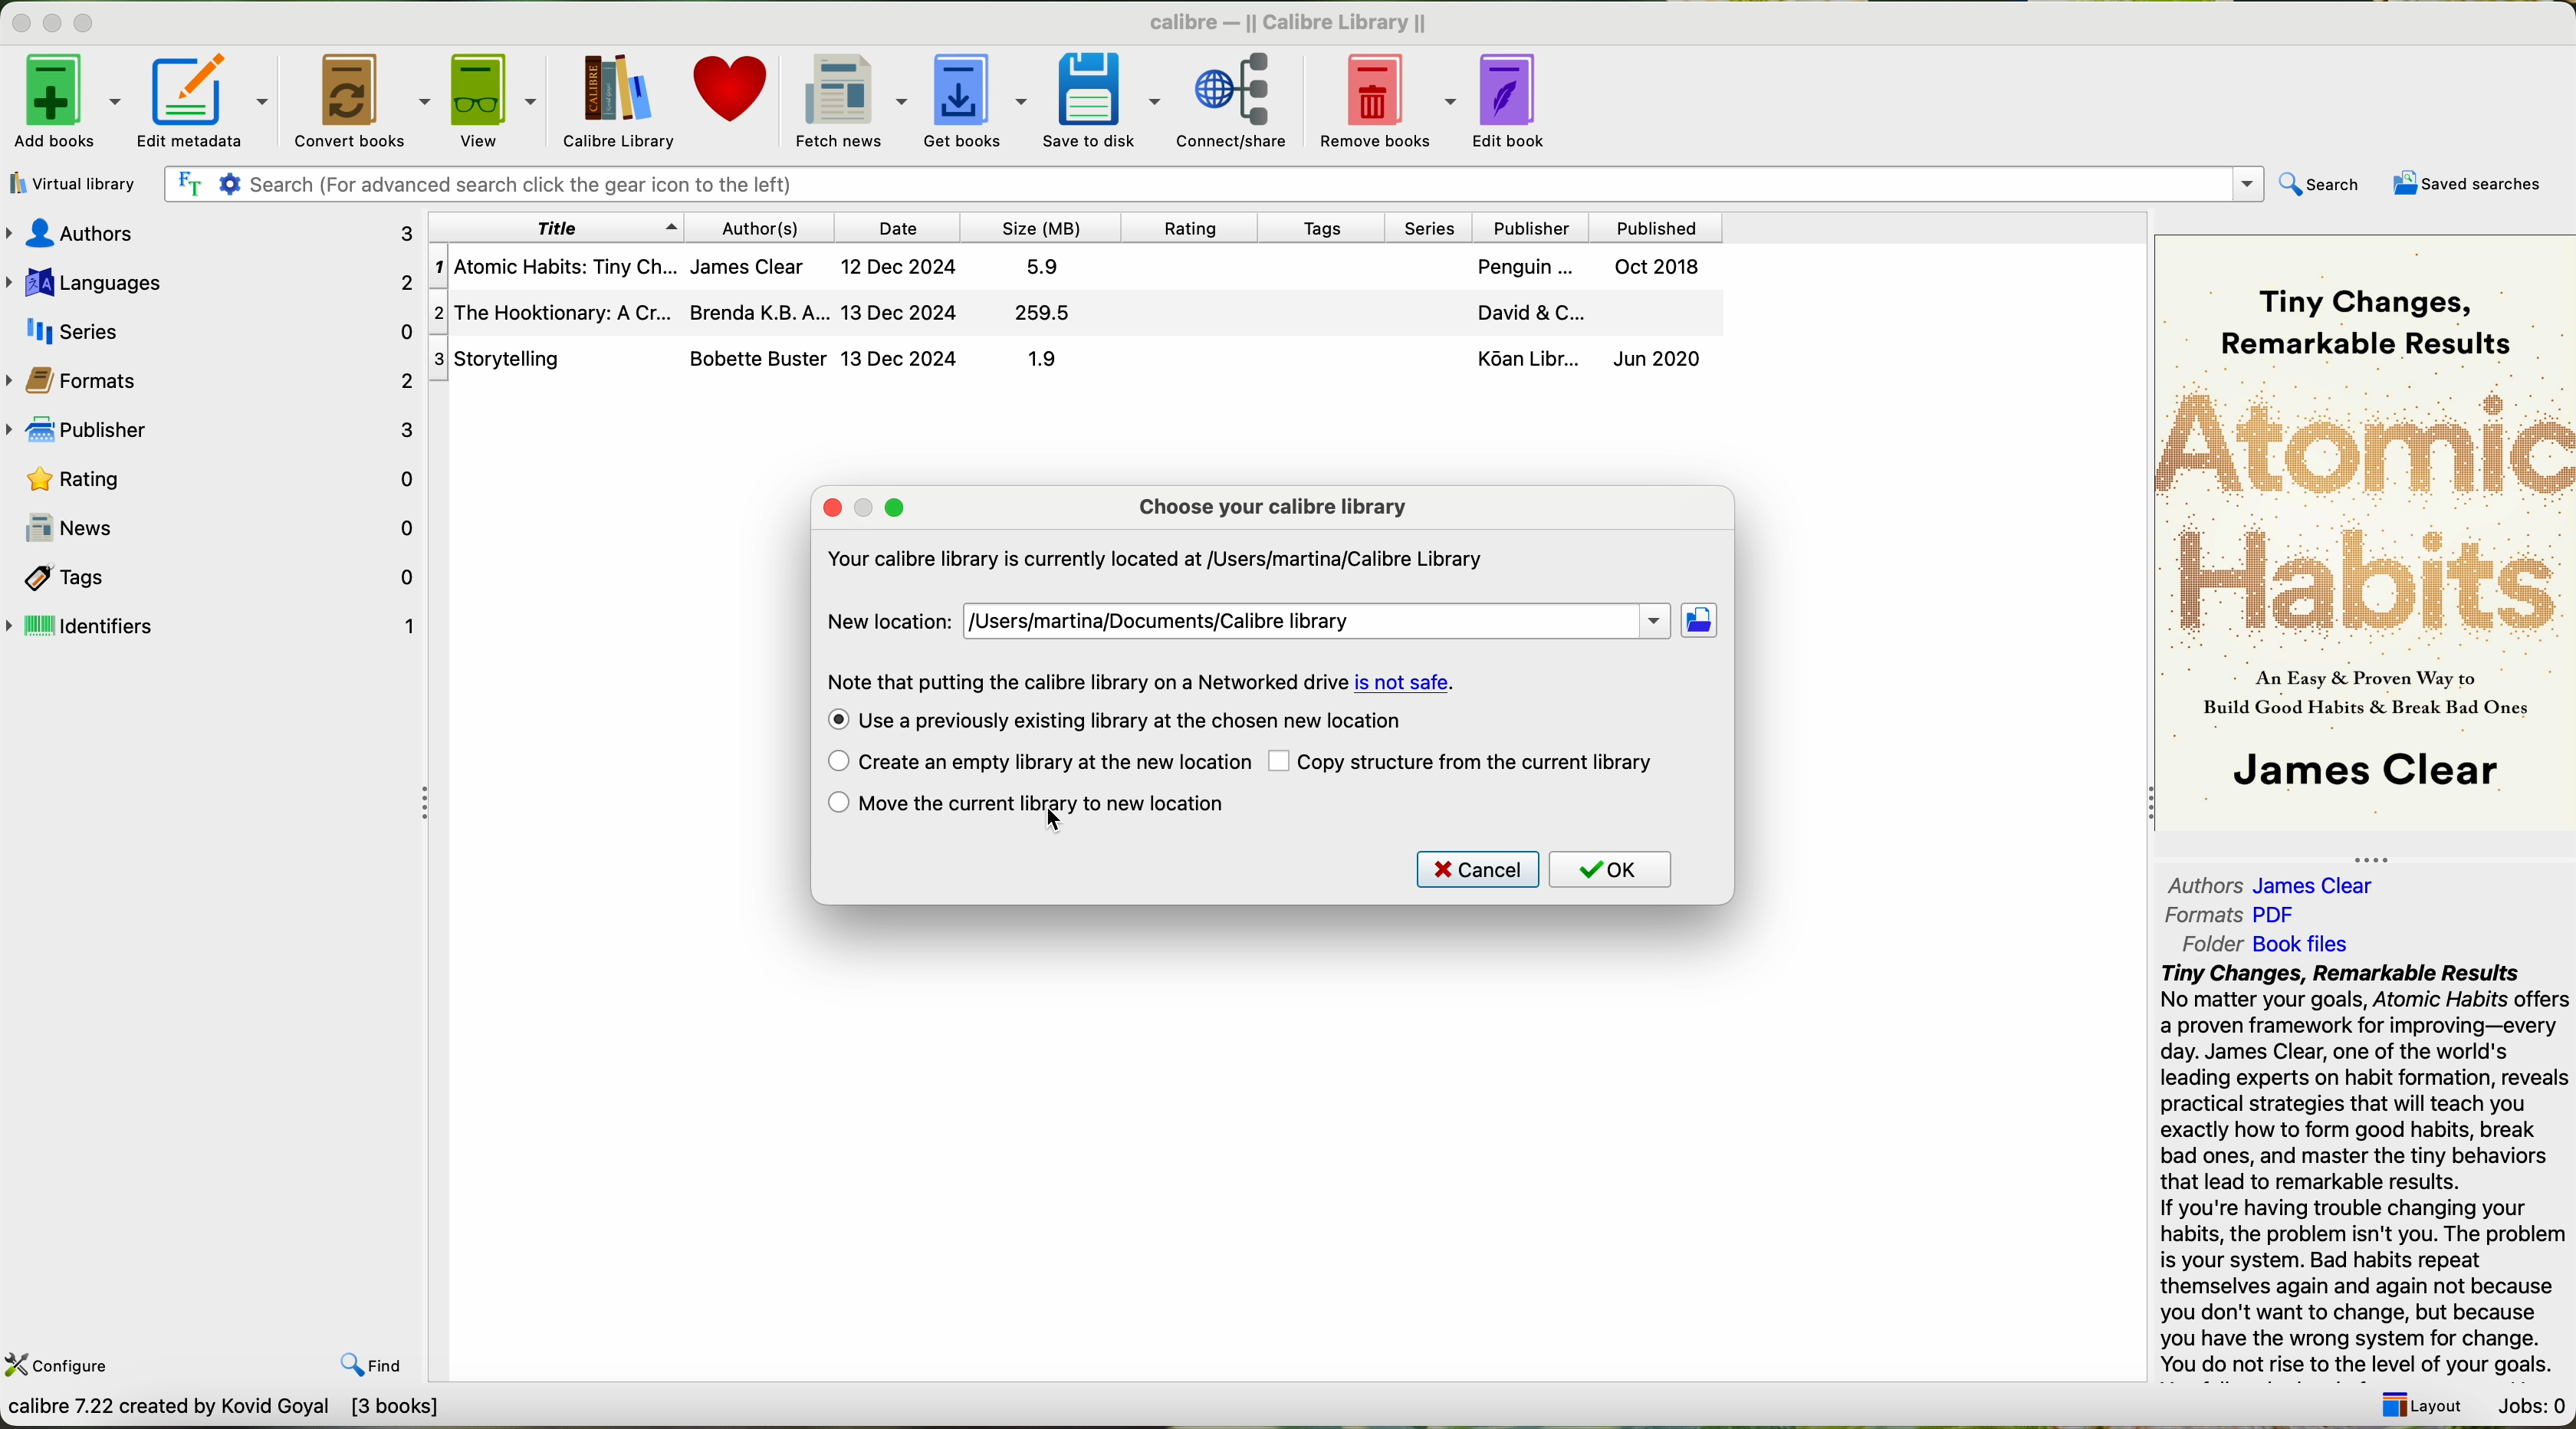  I want to click on close, so click(831, 508).